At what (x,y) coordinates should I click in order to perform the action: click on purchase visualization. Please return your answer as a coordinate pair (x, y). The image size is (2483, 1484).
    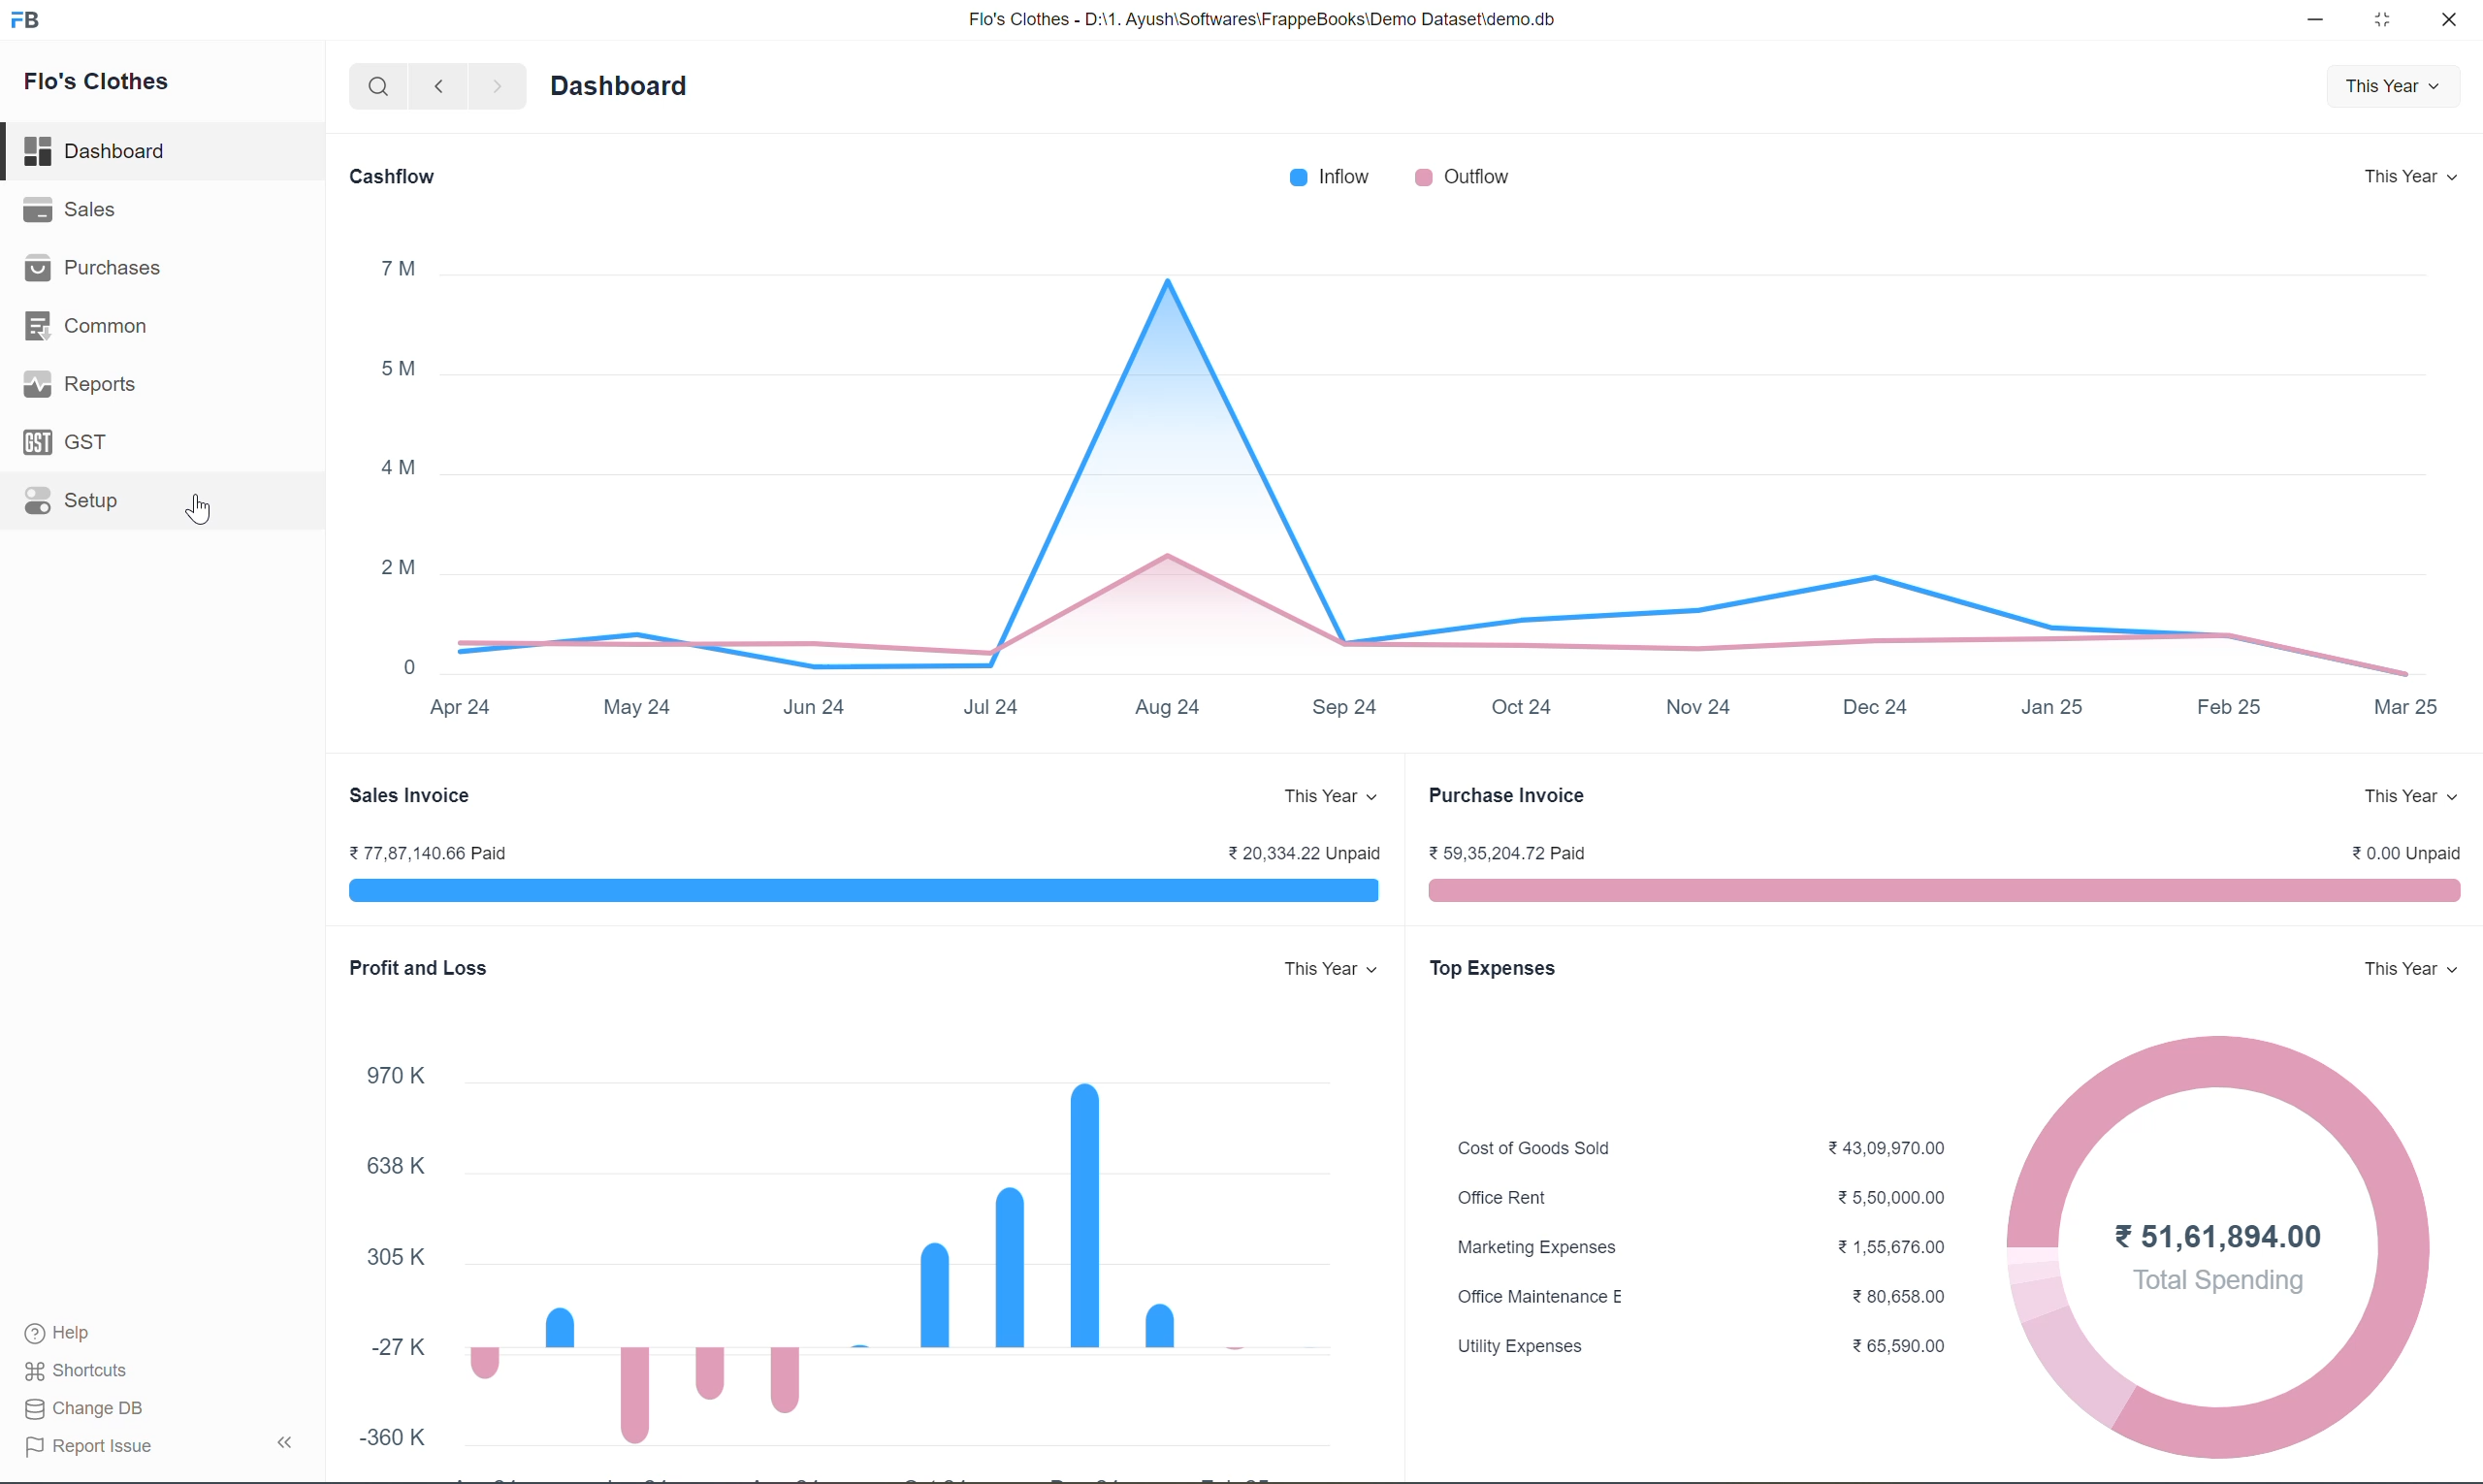
    Looking at the image, I should click on (1945, 889).